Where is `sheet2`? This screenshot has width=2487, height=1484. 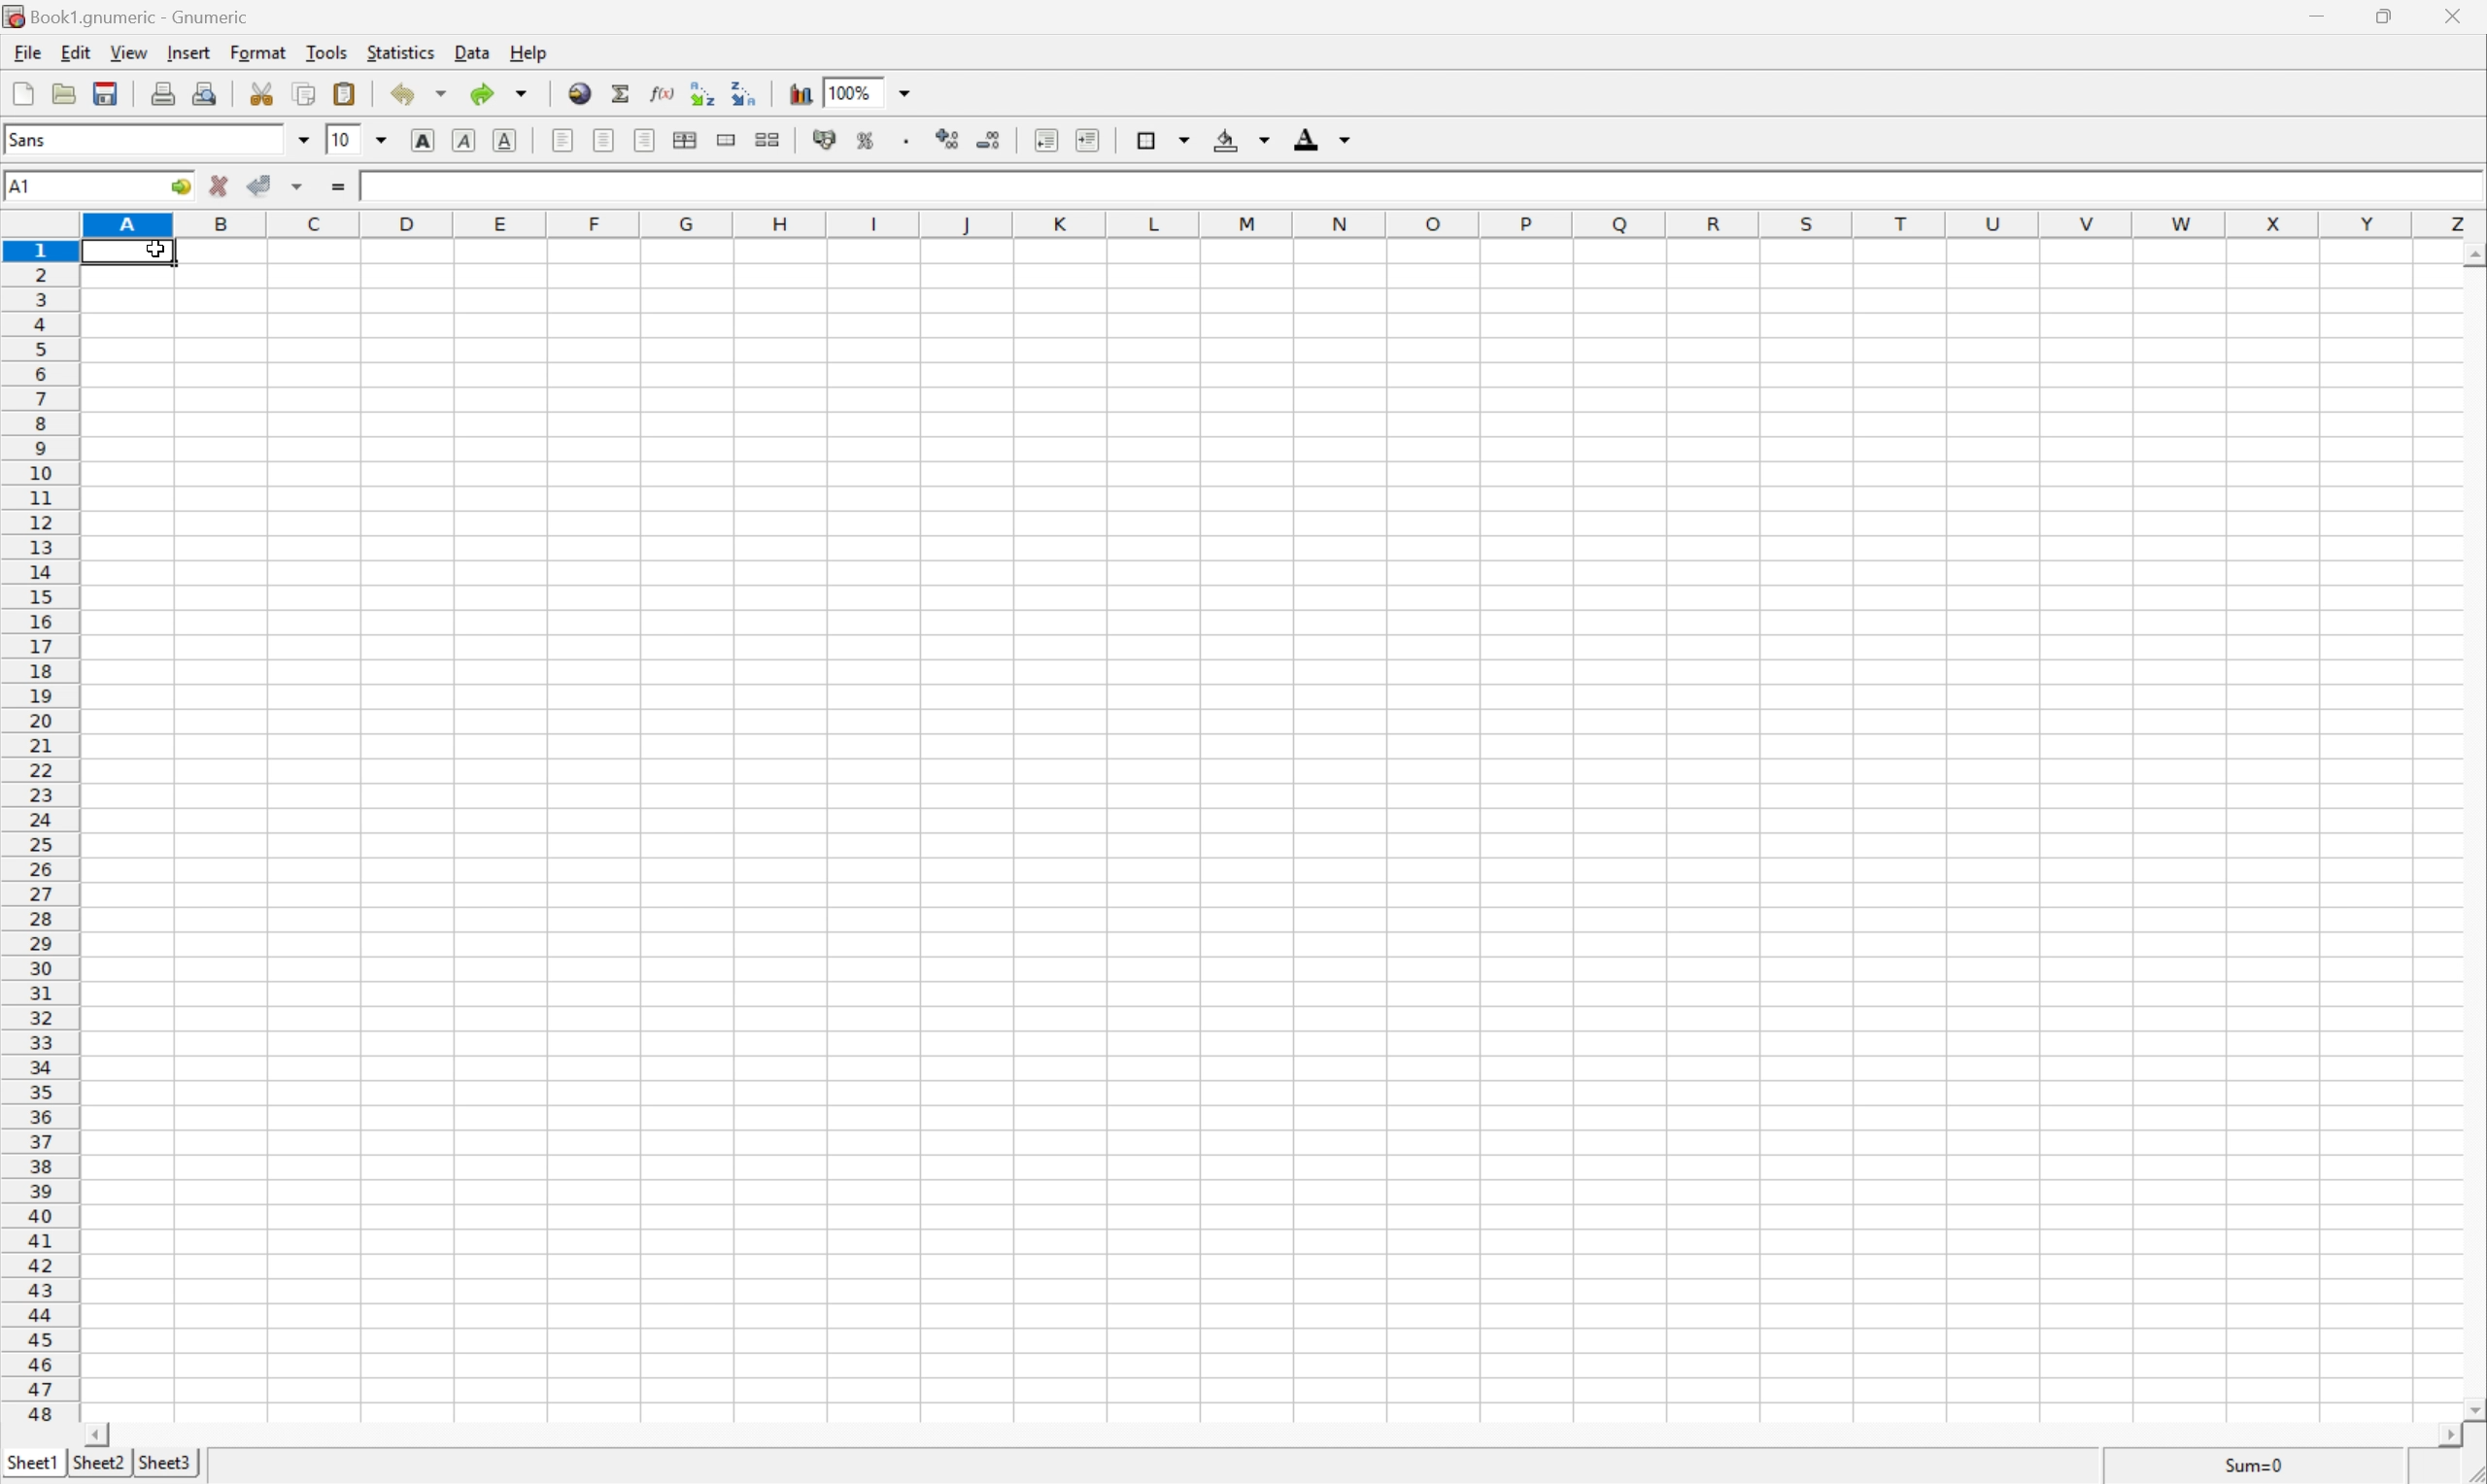 sheet2 is located at coordinates (96, 1468).